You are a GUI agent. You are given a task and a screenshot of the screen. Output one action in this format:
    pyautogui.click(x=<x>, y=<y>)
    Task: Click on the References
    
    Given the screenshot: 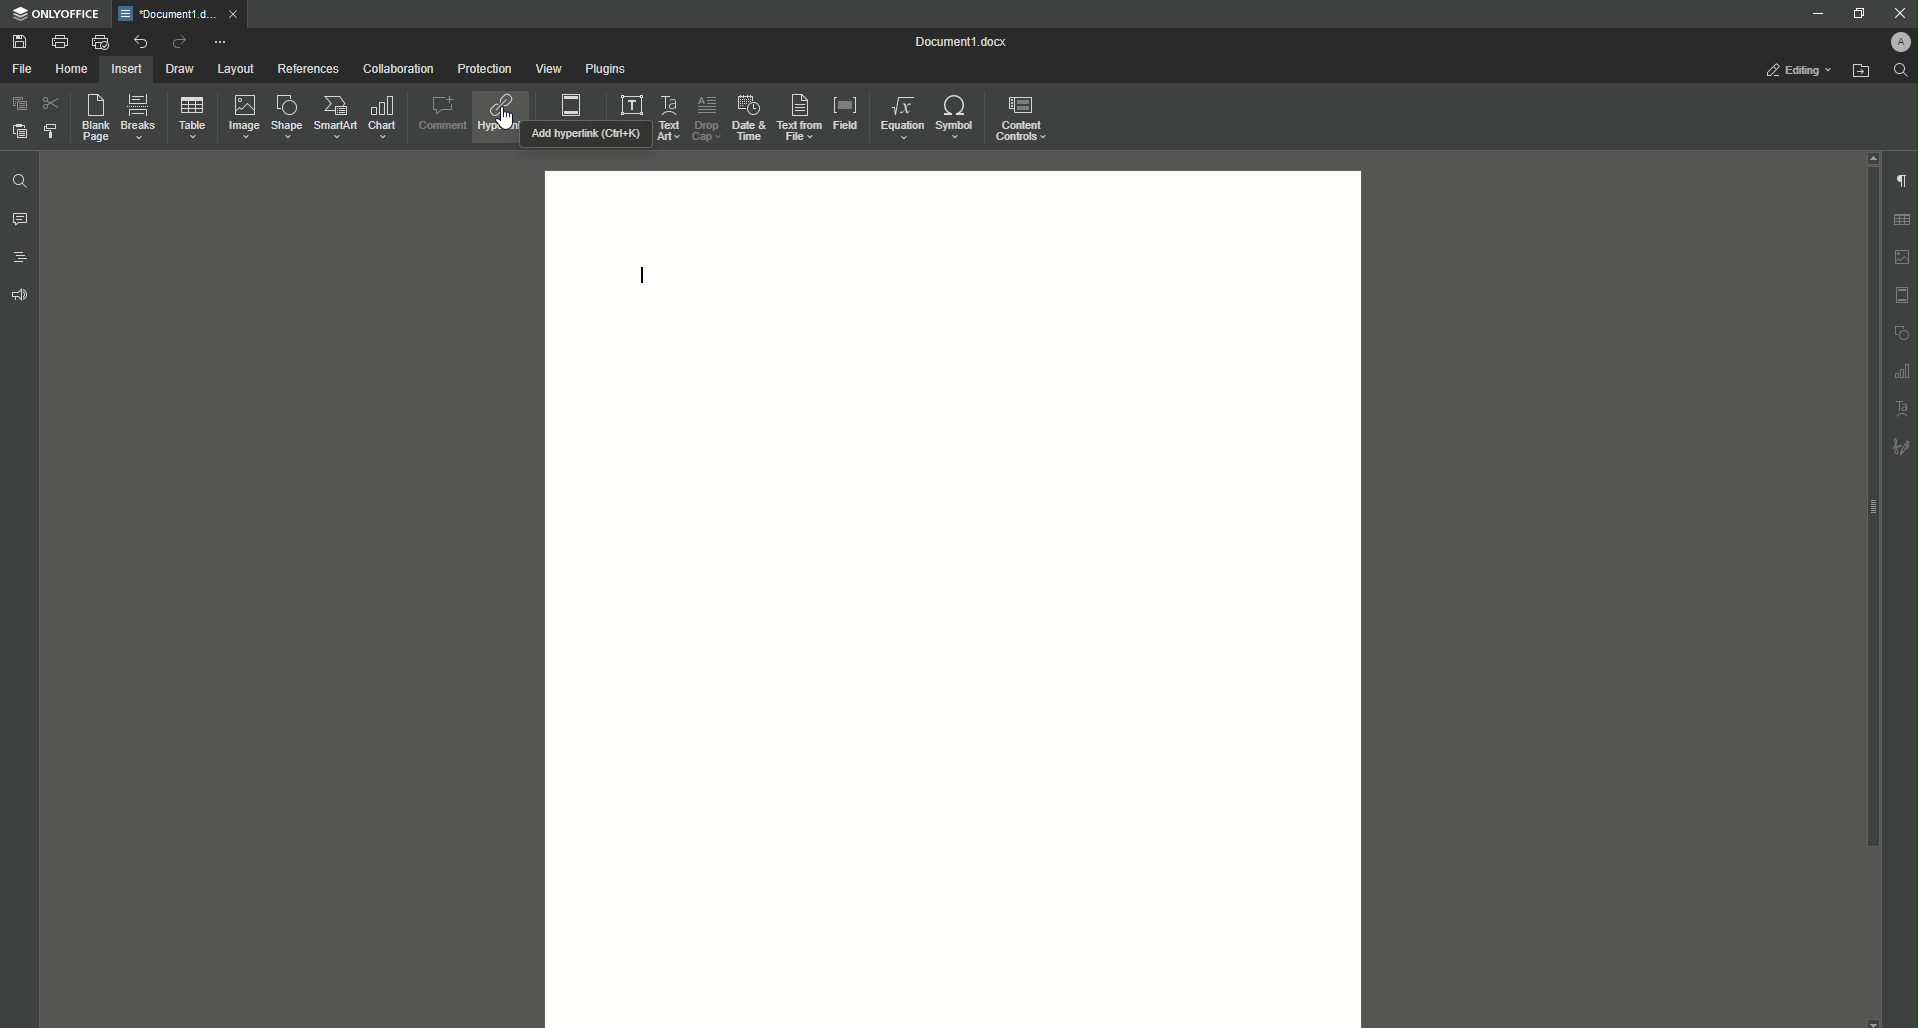 What is the action you would take?
    pyautogui.click(x=308, y=69)
    